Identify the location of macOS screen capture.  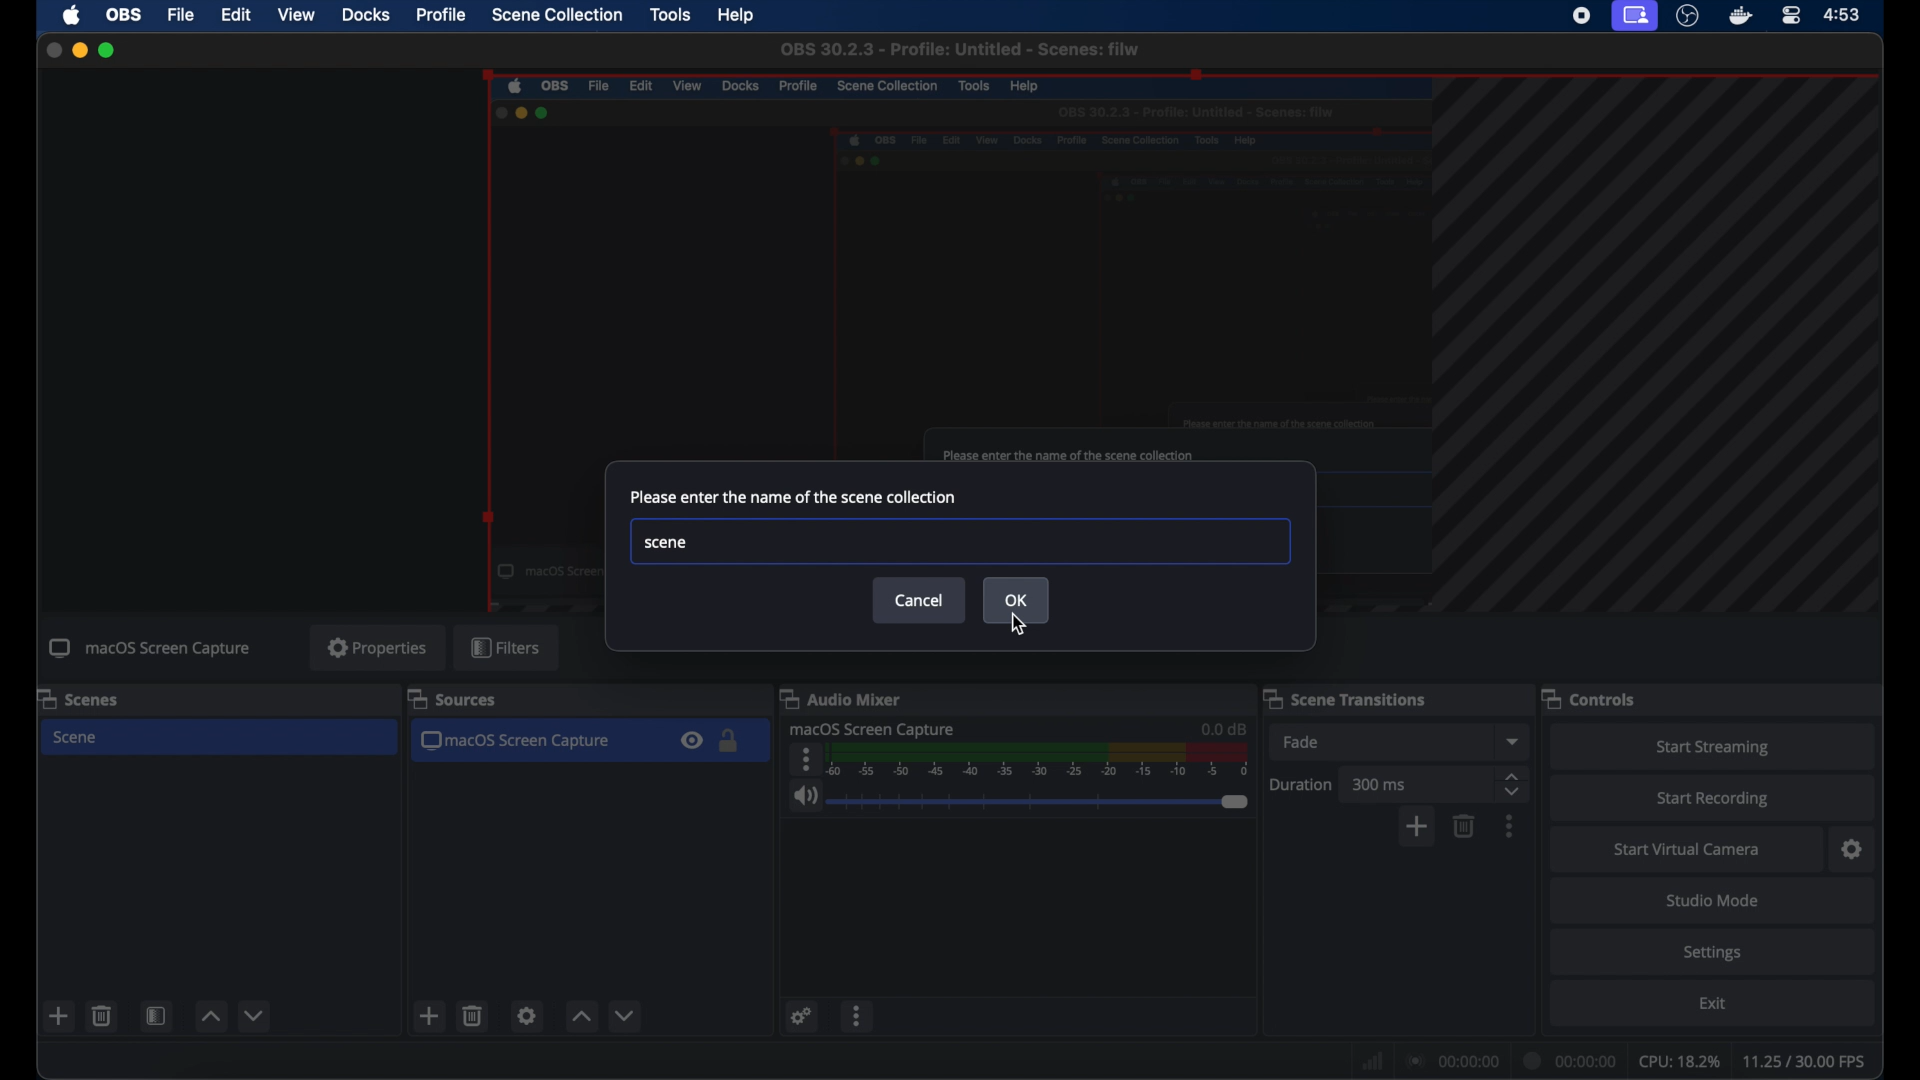
(150, 649).